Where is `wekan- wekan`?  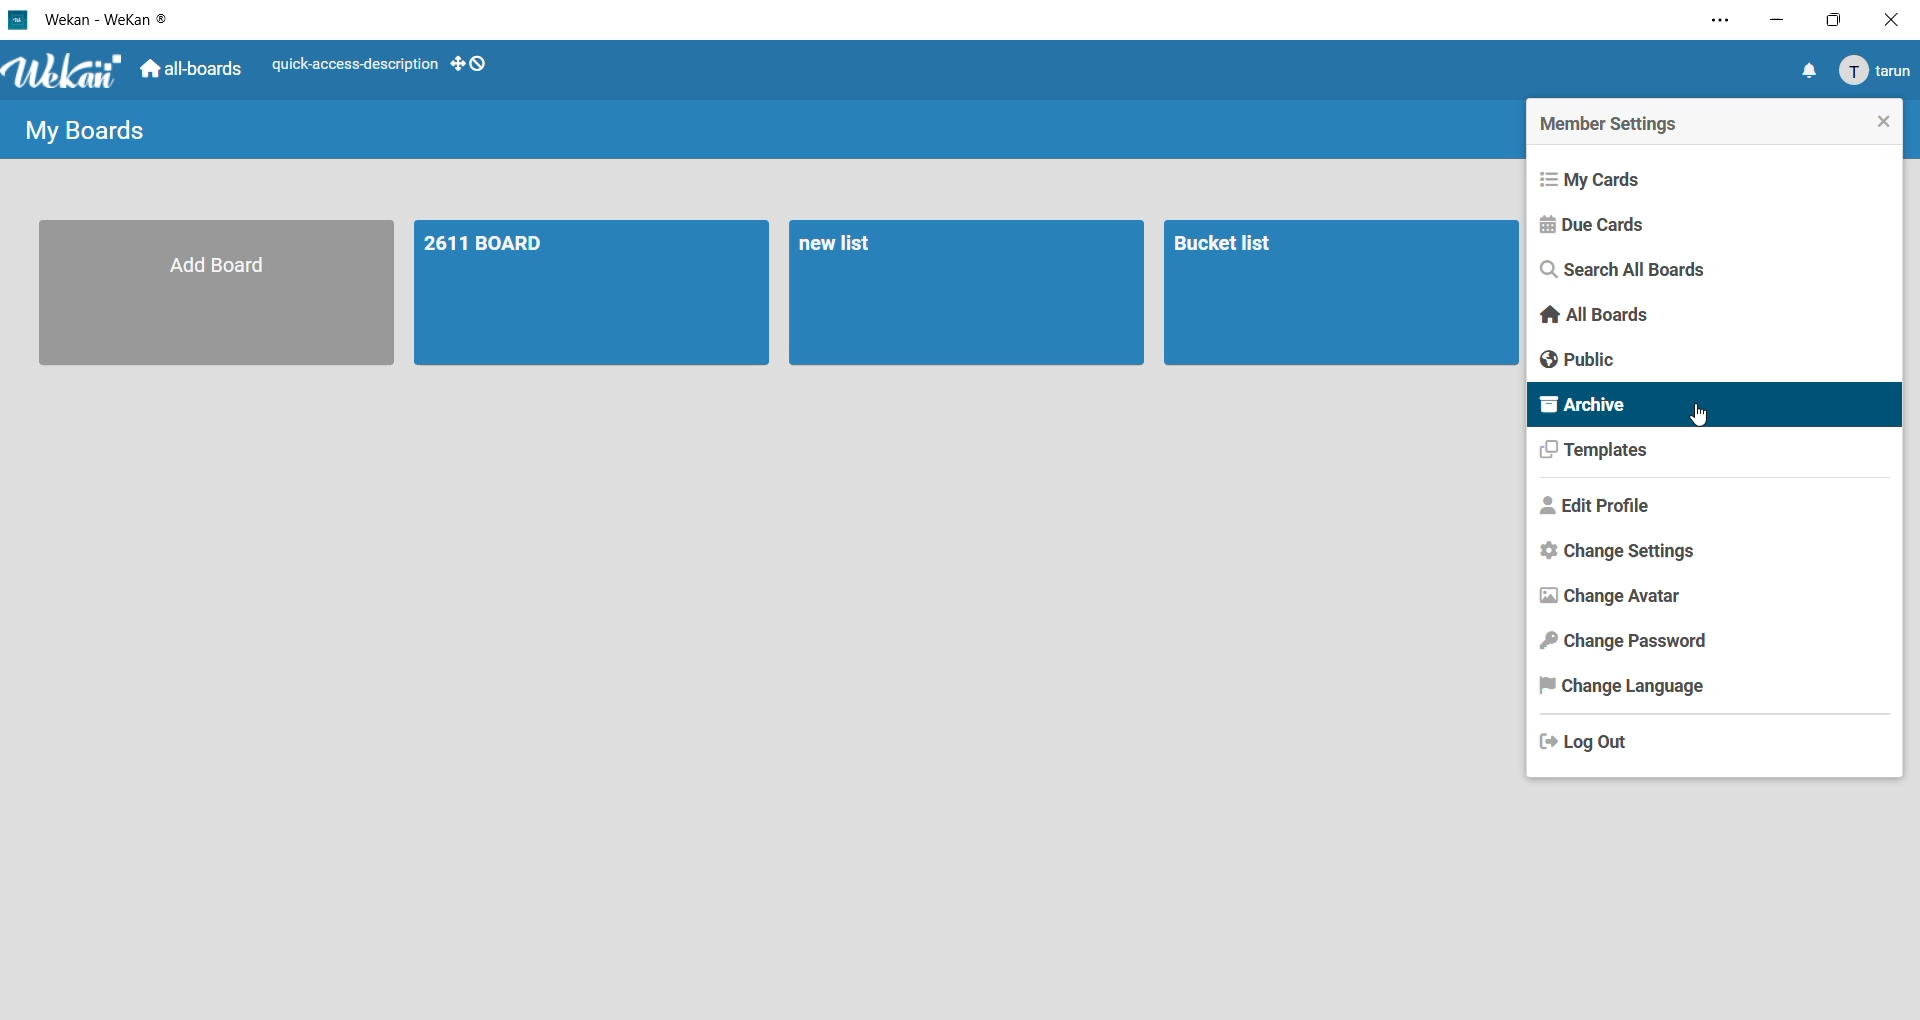 wekan- wekan is located at coordinates (88, 21).